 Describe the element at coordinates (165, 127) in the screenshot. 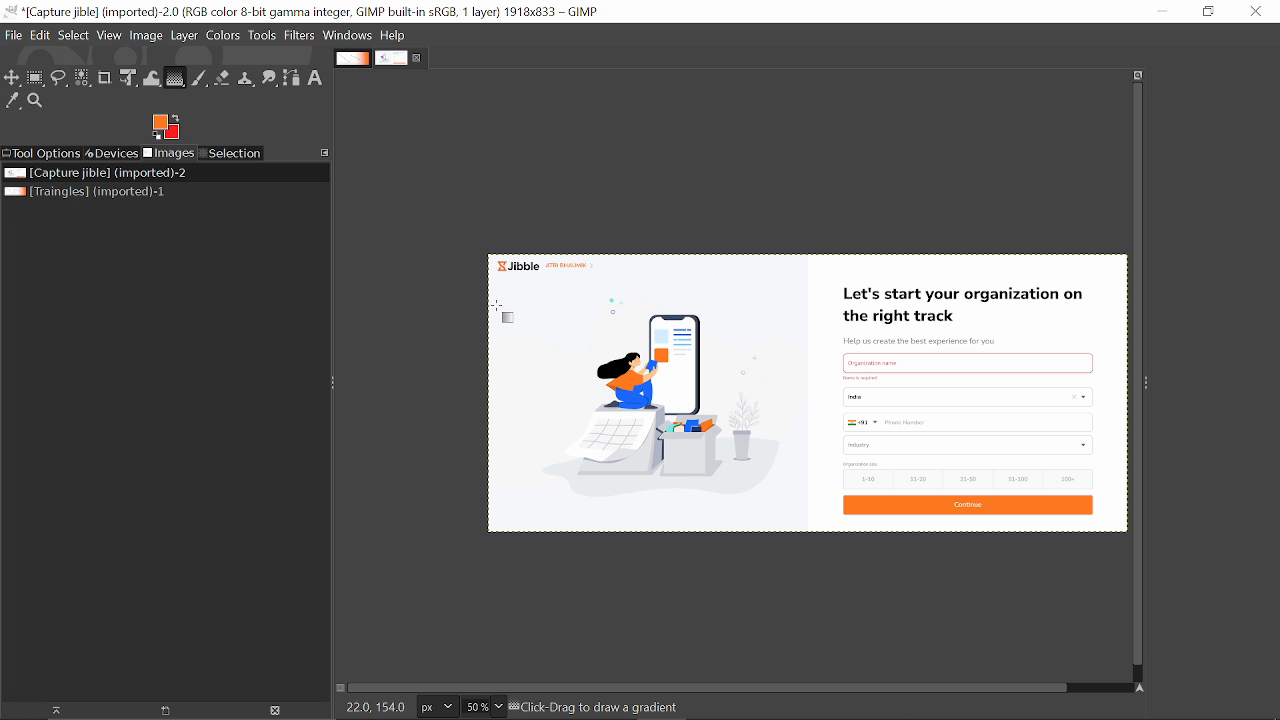

I see `Foreground color` at that location.